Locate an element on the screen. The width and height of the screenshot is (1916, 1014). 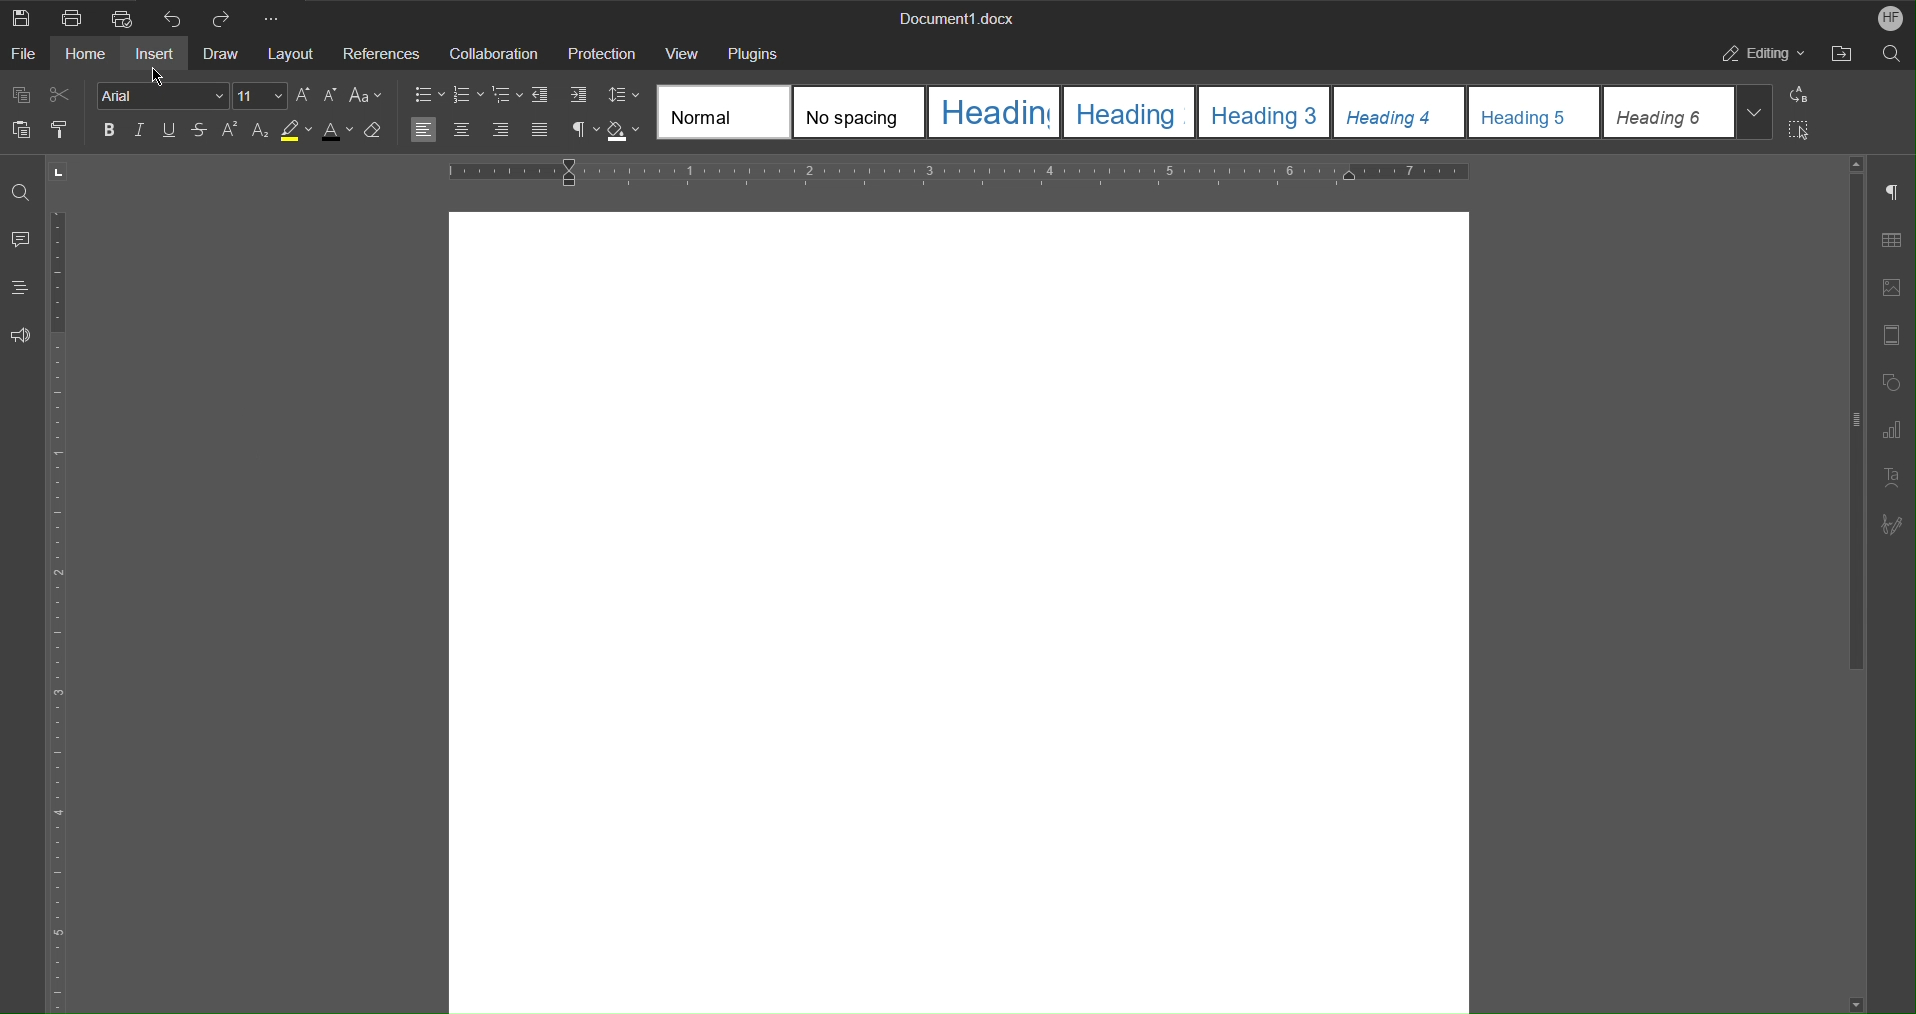
Non-Printing Characters is located at coordinates (1890, 192).